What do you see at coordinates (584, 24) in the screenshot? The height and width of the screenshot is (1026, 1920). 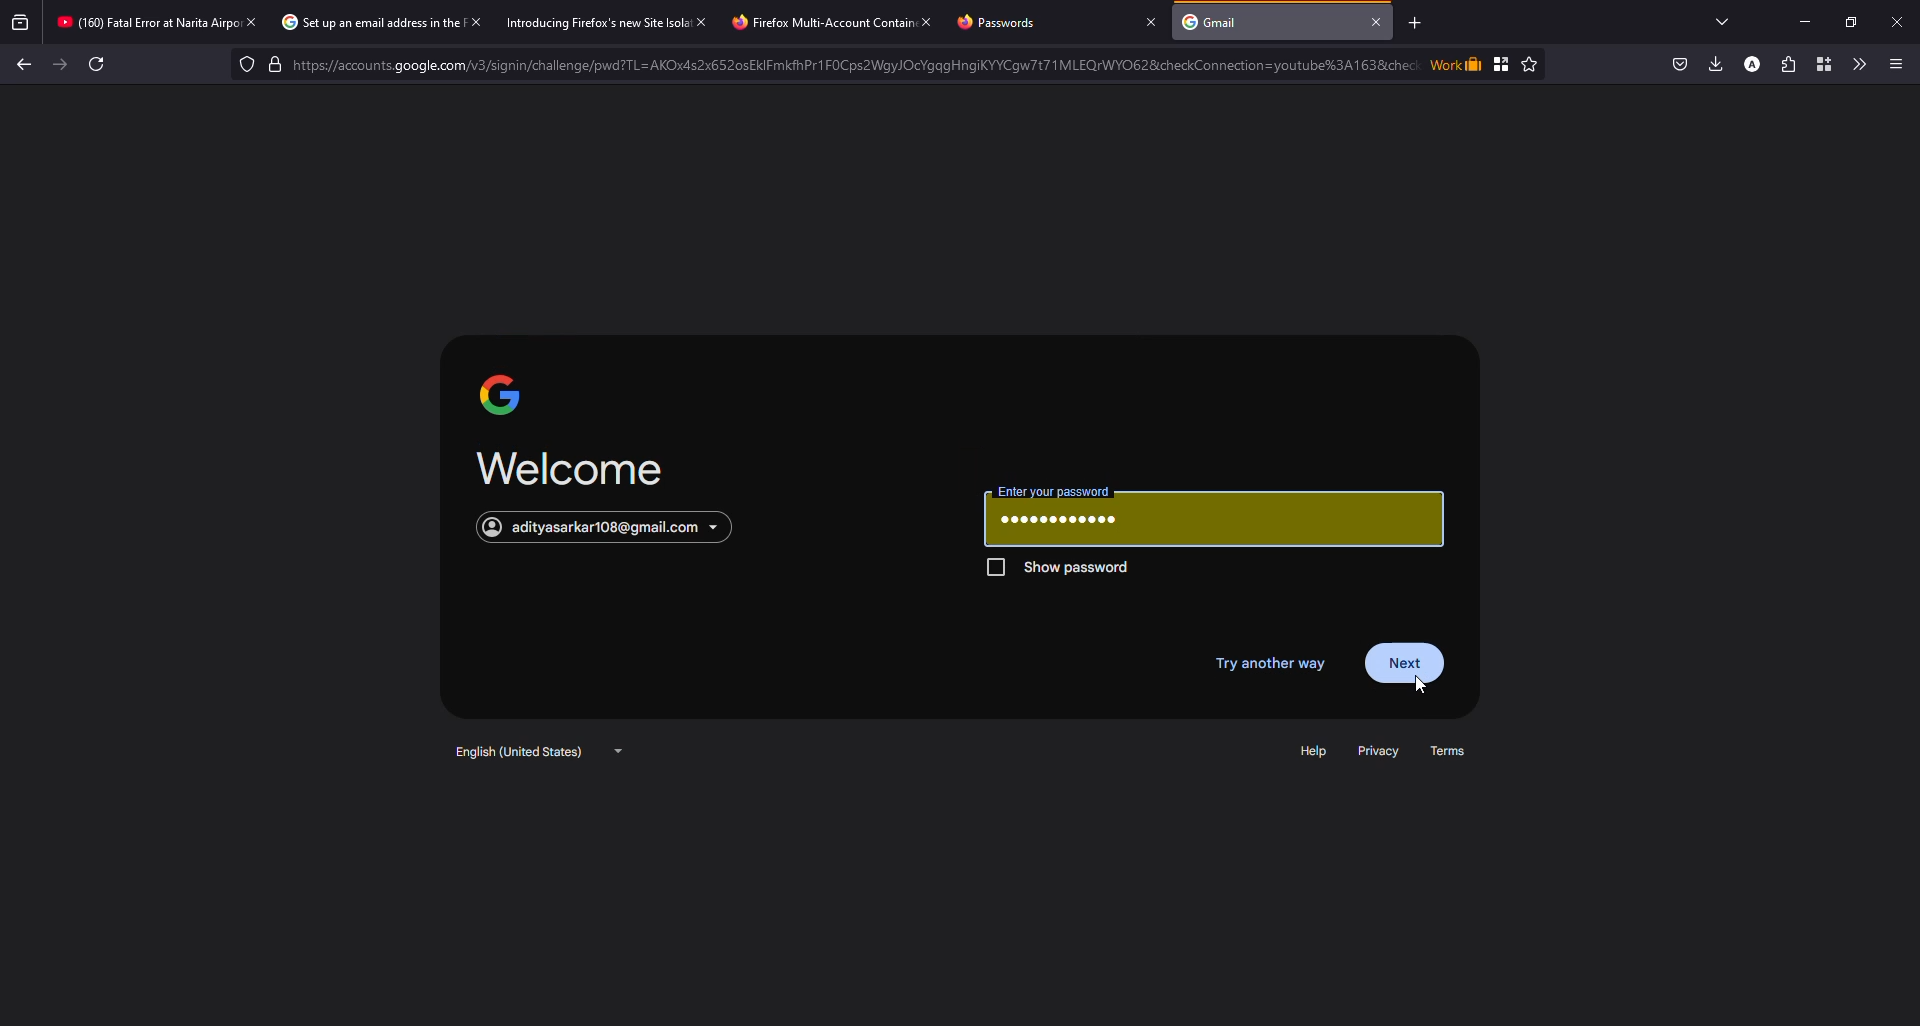 I see `Introducing Firefox's new Site` at bounding box center [584, 24].